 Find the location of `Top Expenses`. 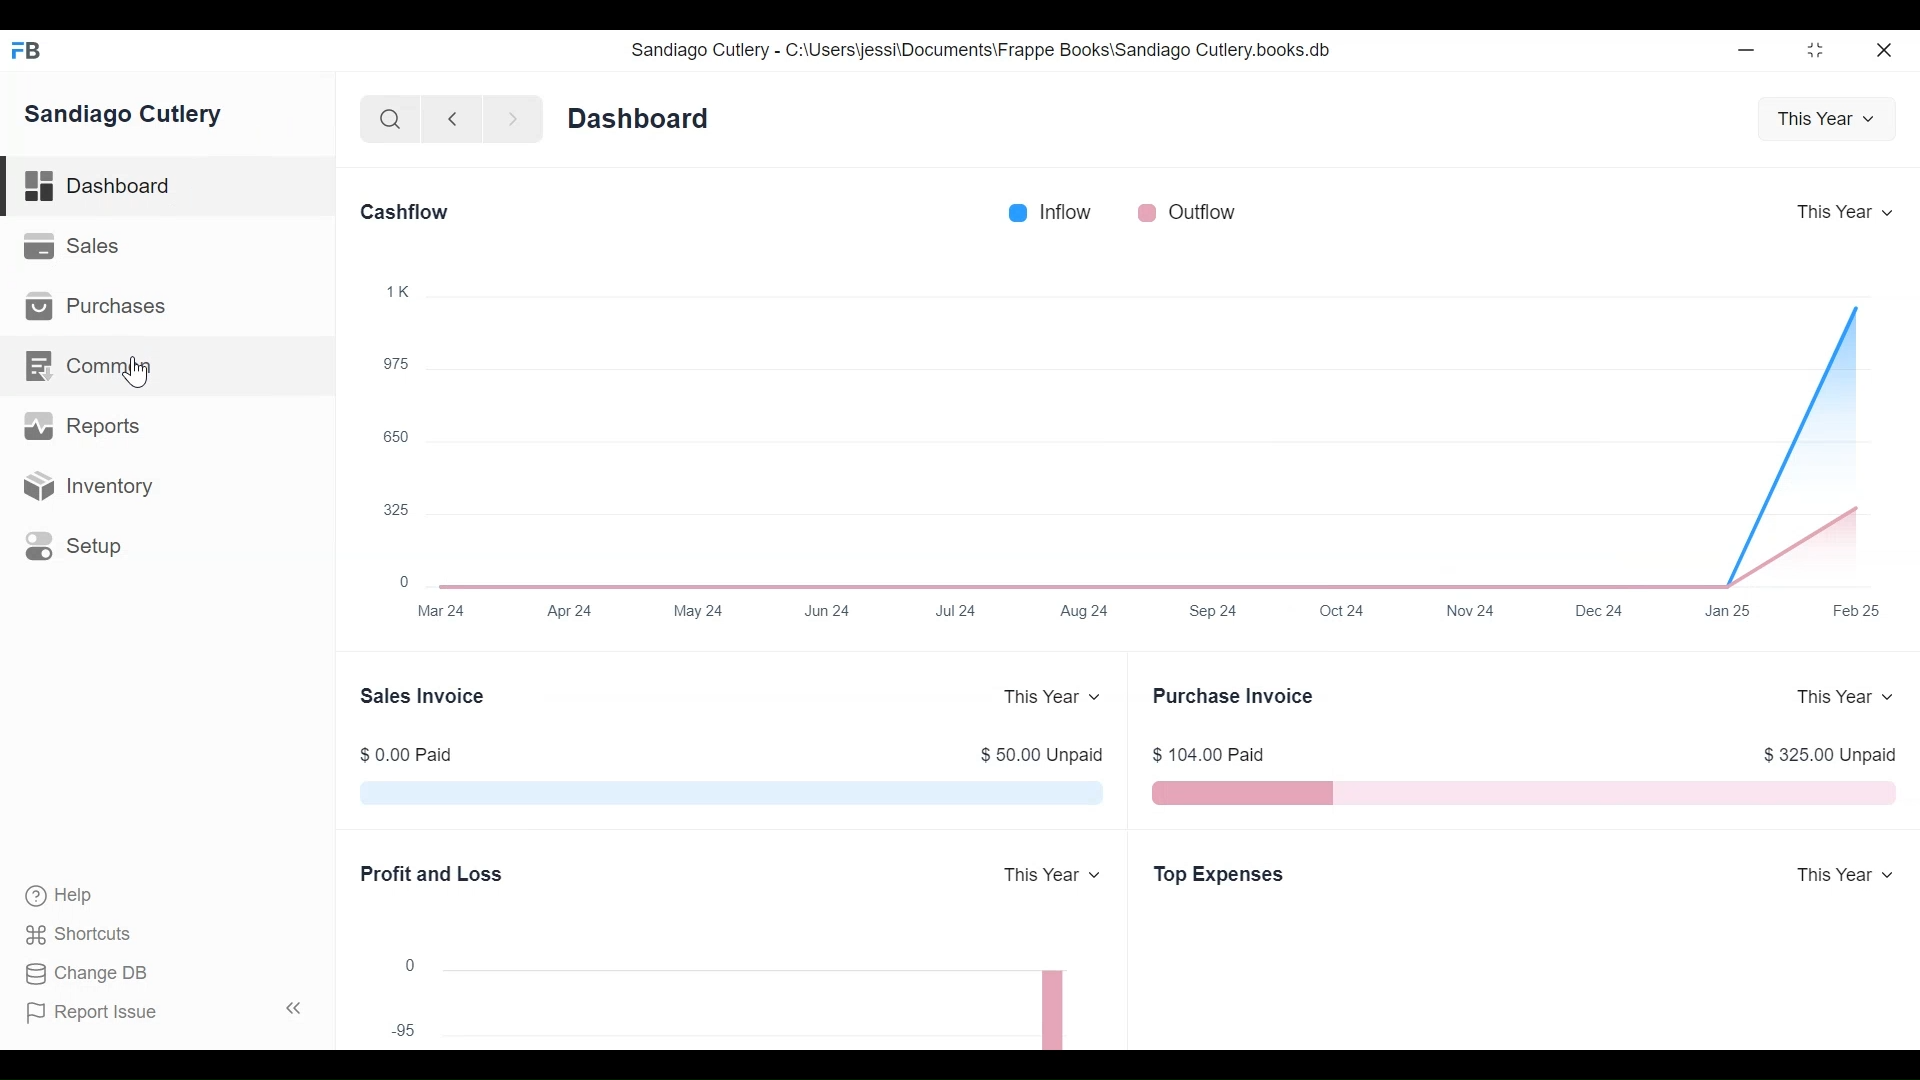

Top Expenses is located at coordinates (1218, 875).